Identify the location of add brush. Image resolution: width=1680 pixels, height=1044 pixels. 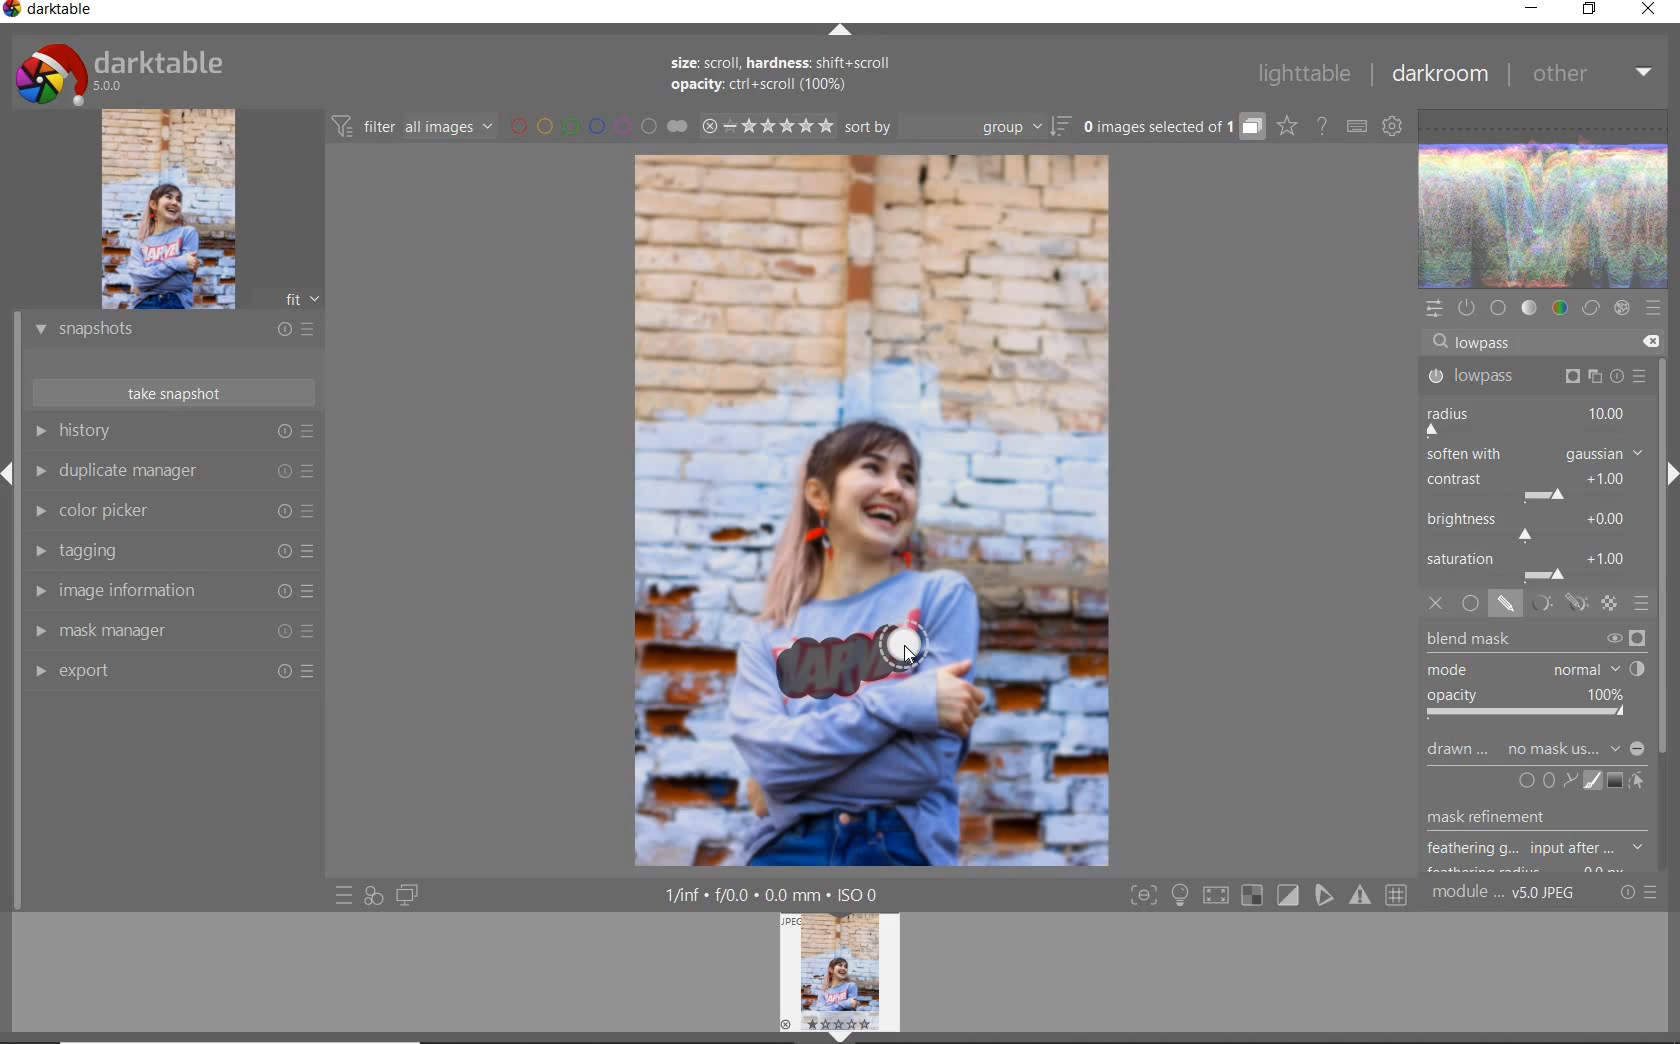
(1590, 781).